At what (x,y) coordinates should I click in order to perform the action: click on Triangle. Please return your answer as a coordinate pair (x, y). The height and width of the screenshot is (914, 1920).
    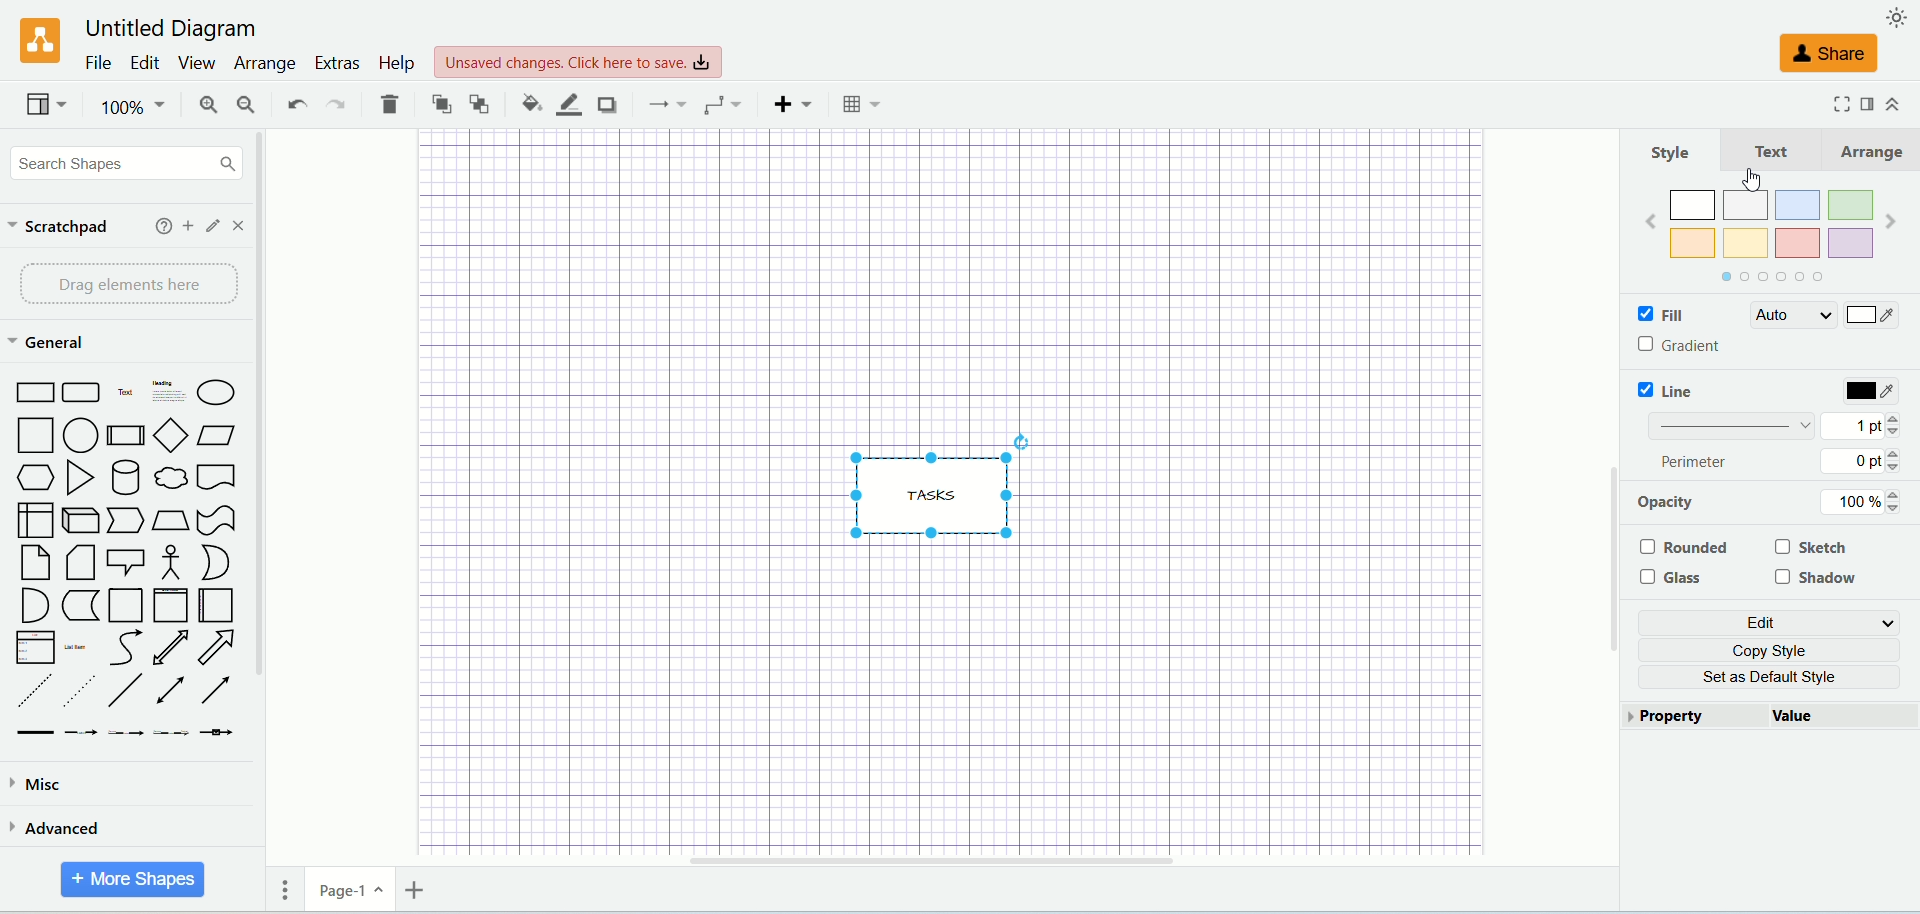
    Looking at the image, I should click on (79, 478).